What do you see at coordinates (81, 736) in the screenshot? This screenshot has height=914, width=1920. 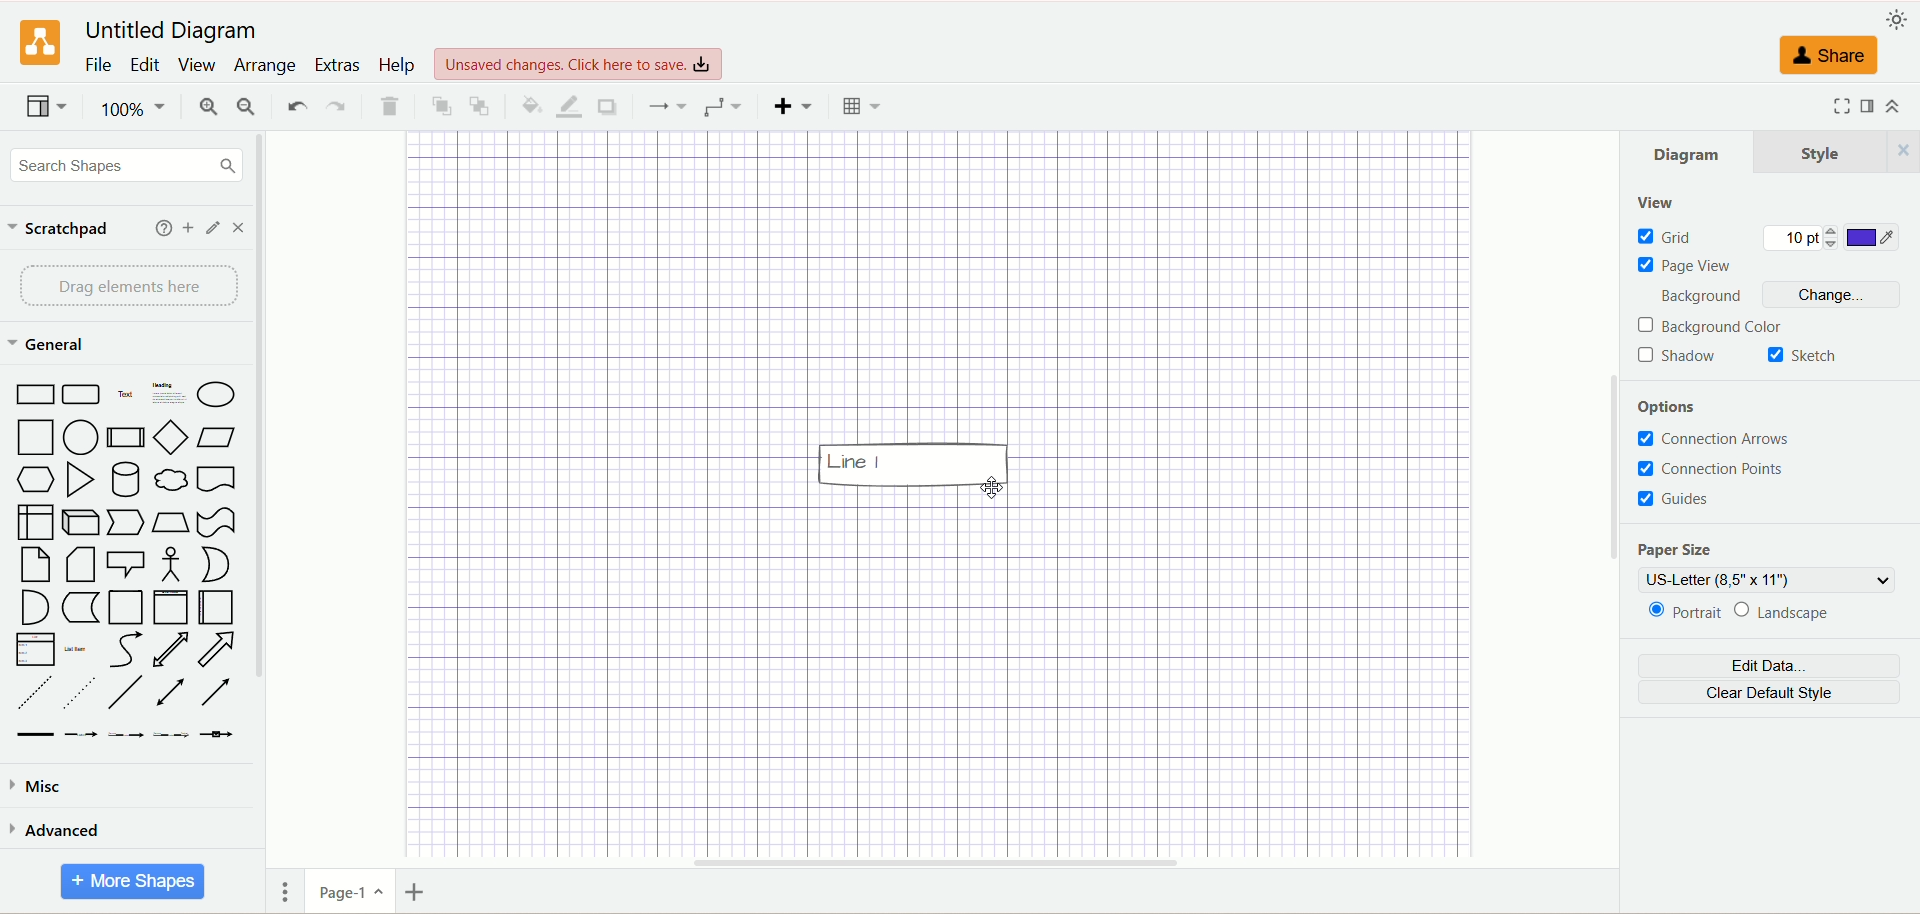 I see `Connector with label` at bounding box center [81, 736].